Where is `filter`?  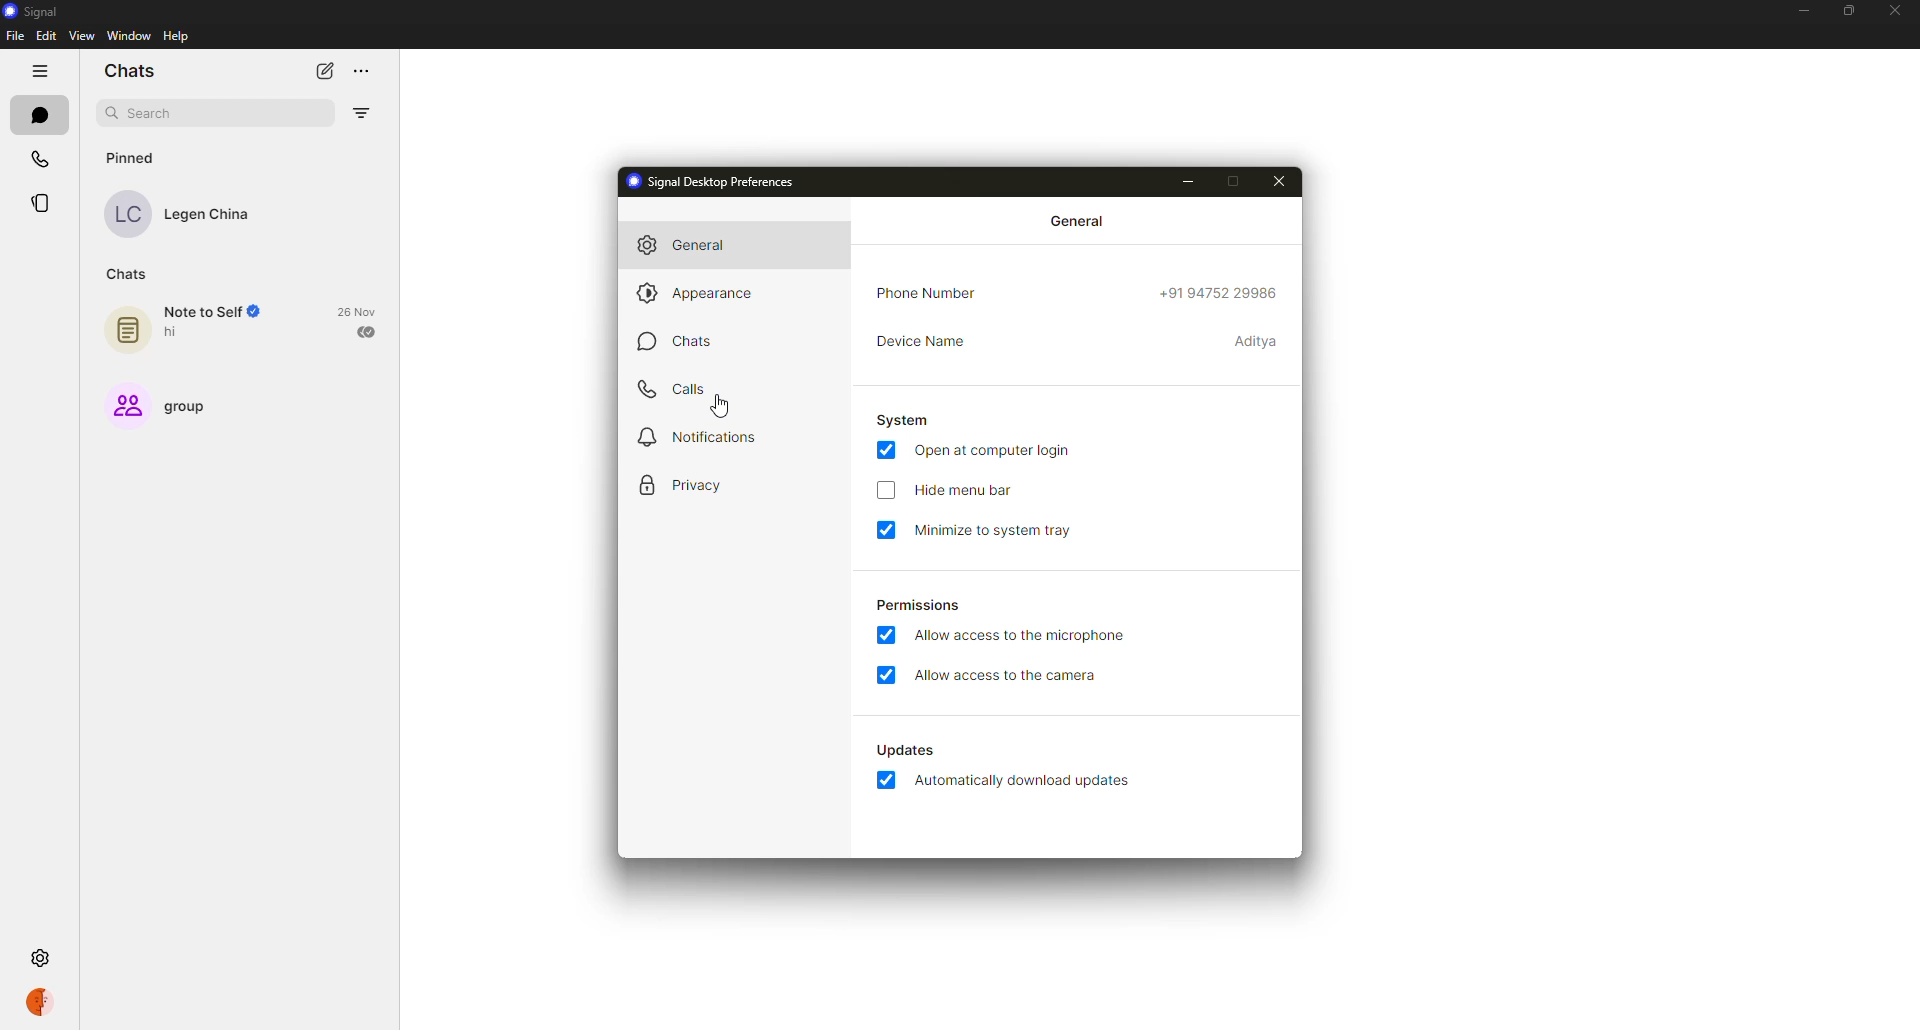 filter is located at coordinates (364, 113).